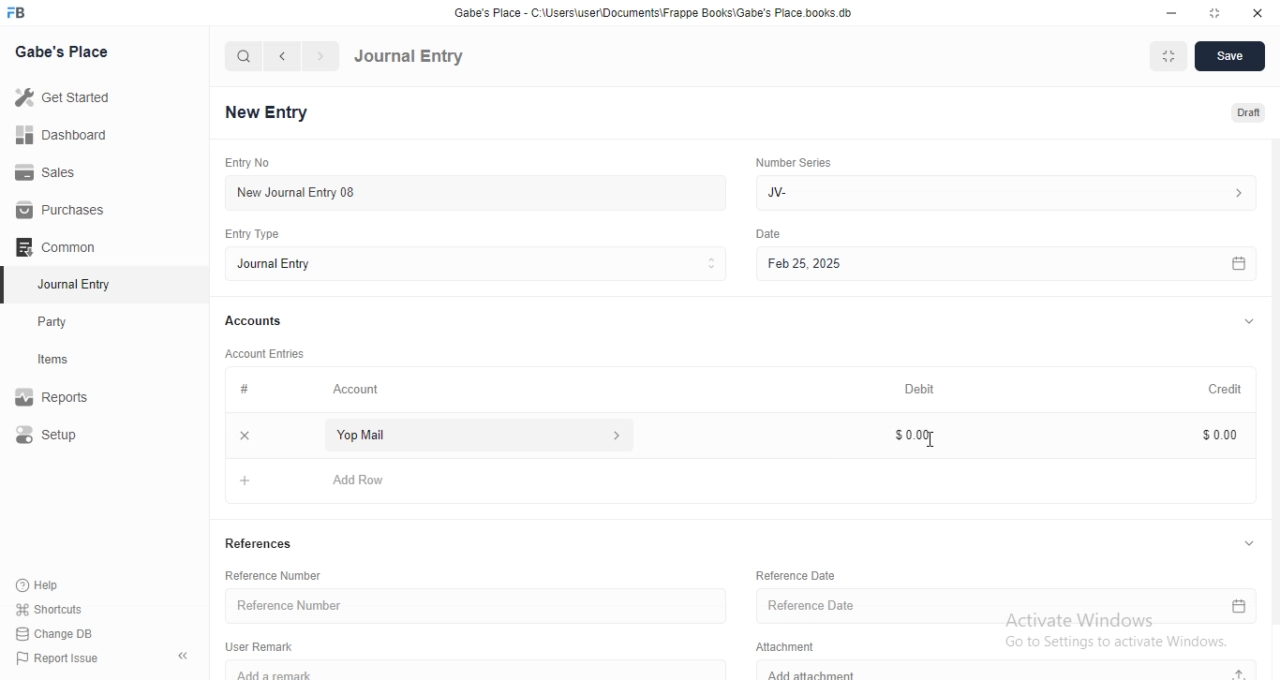 This screenshot has width=1280, height=680. I want to click on Feb 25, 2025, so click(1003, 263).